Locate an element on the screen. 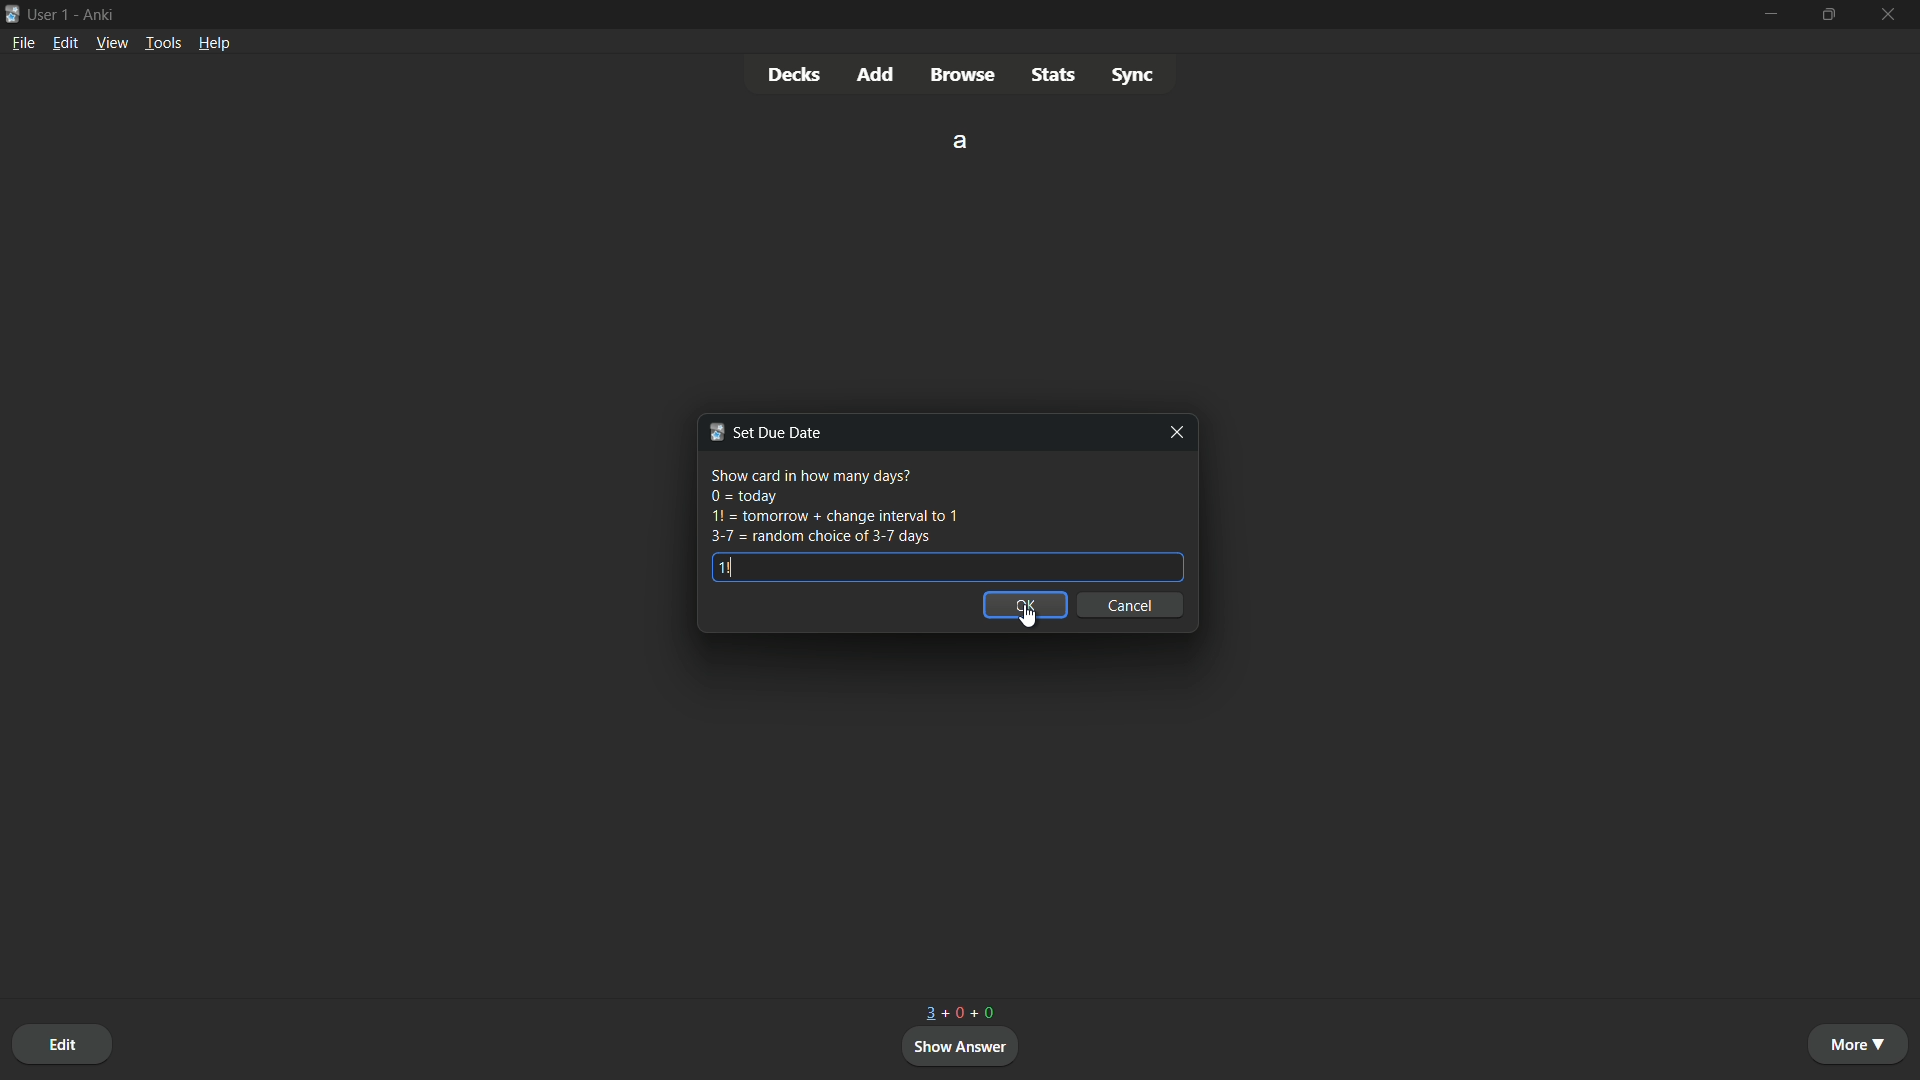  3-7 = random choice of 3-7 days is located at coordinates (819, 537).